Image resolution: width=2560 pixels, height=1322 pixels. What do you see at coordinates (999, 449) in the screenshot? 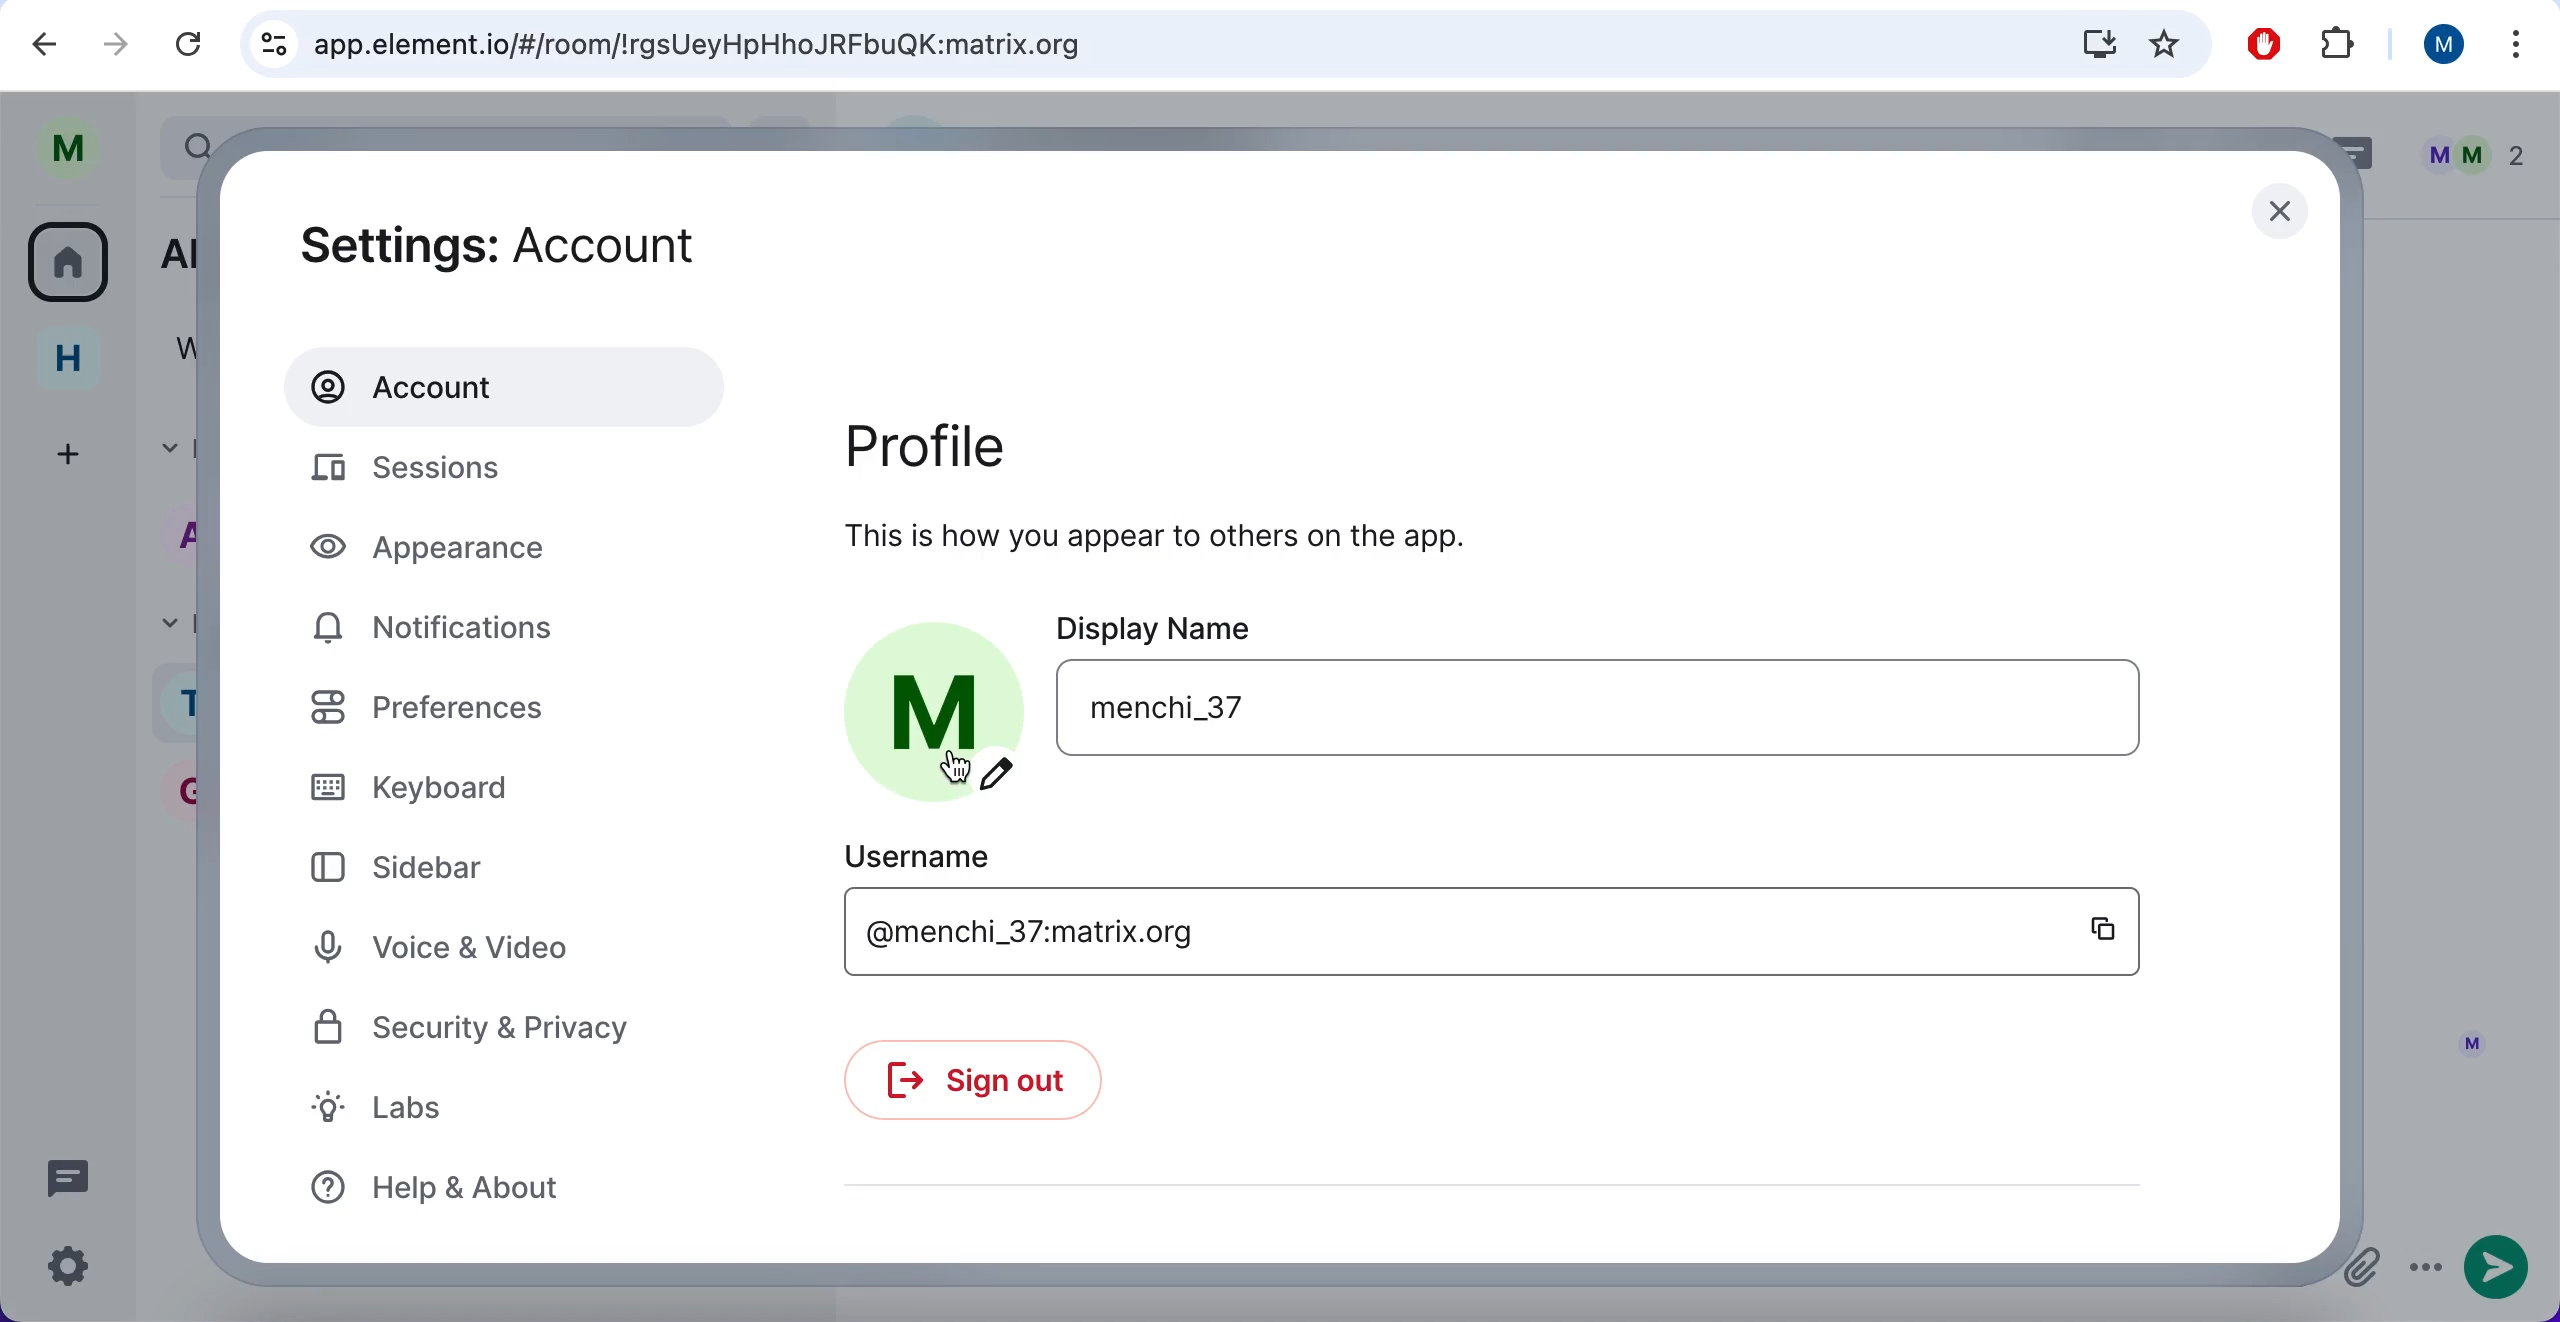
I see `profile` at bounding box center [999, 449].